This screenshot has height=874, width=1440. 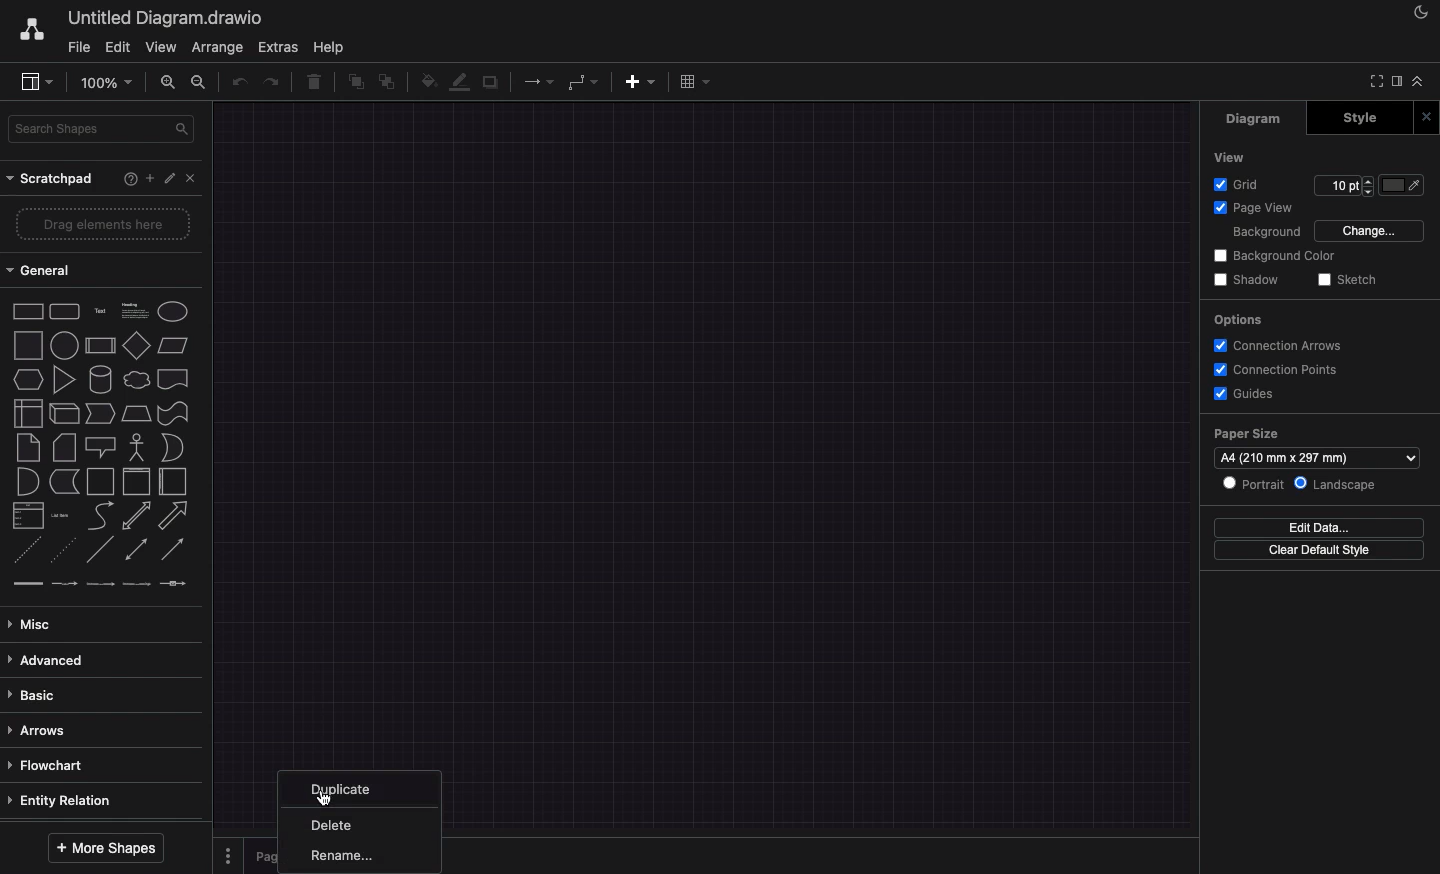 What do you see at coordinates (323, 797) in the screenshot?
I see `click` at bounding box center [323, 797].